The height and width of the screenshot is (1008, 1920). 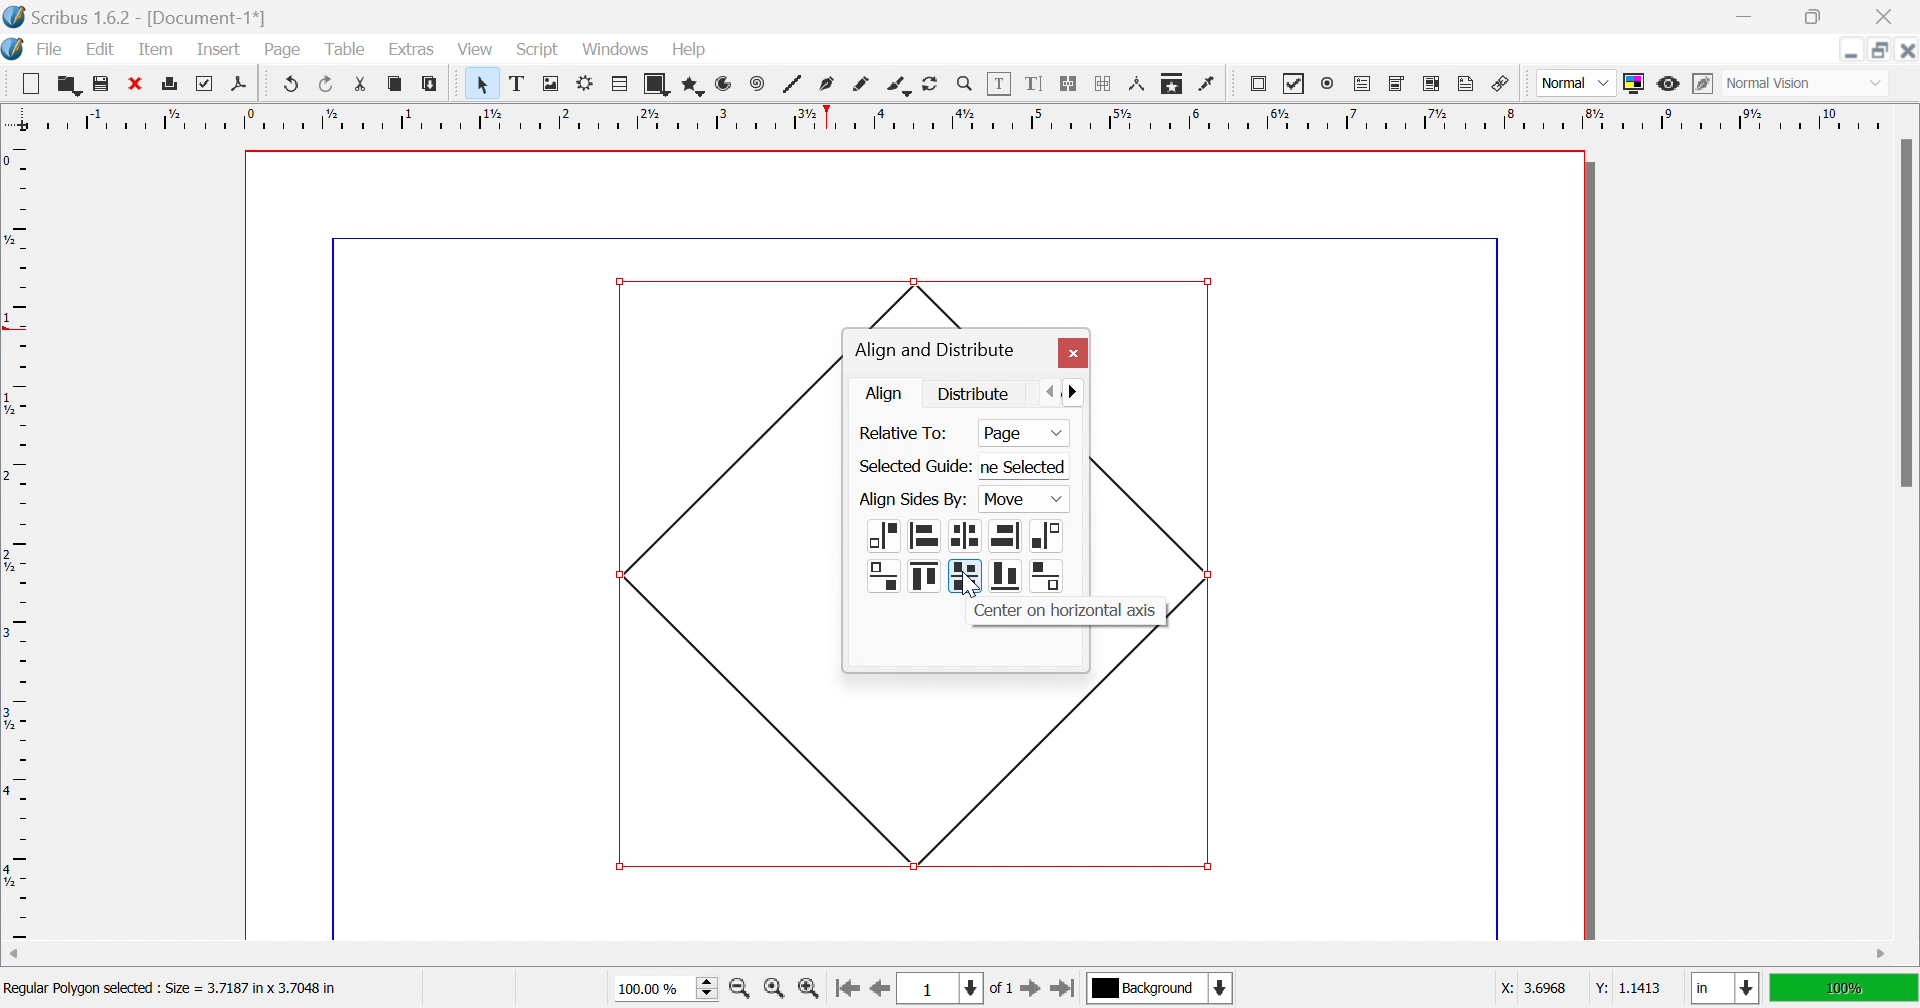 I want to click on Select item, so click(x=486, y=84).